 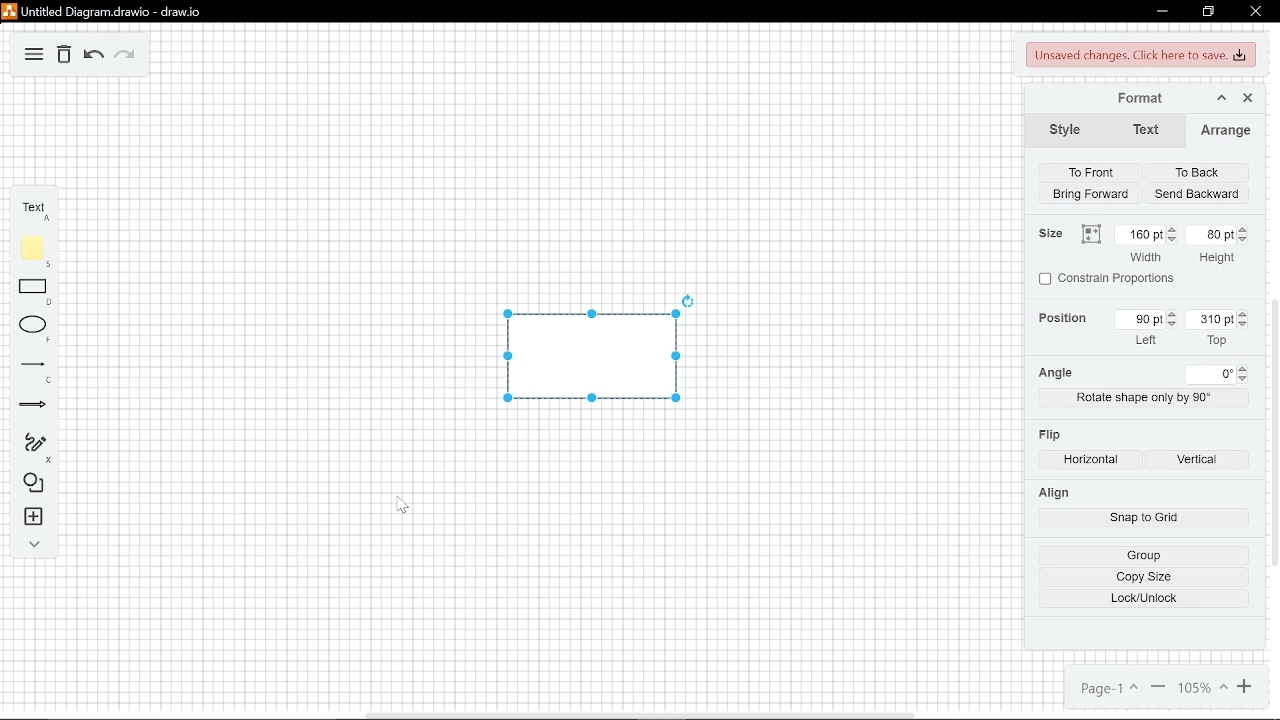 I want to click on insert, so click(x=34, y=517).